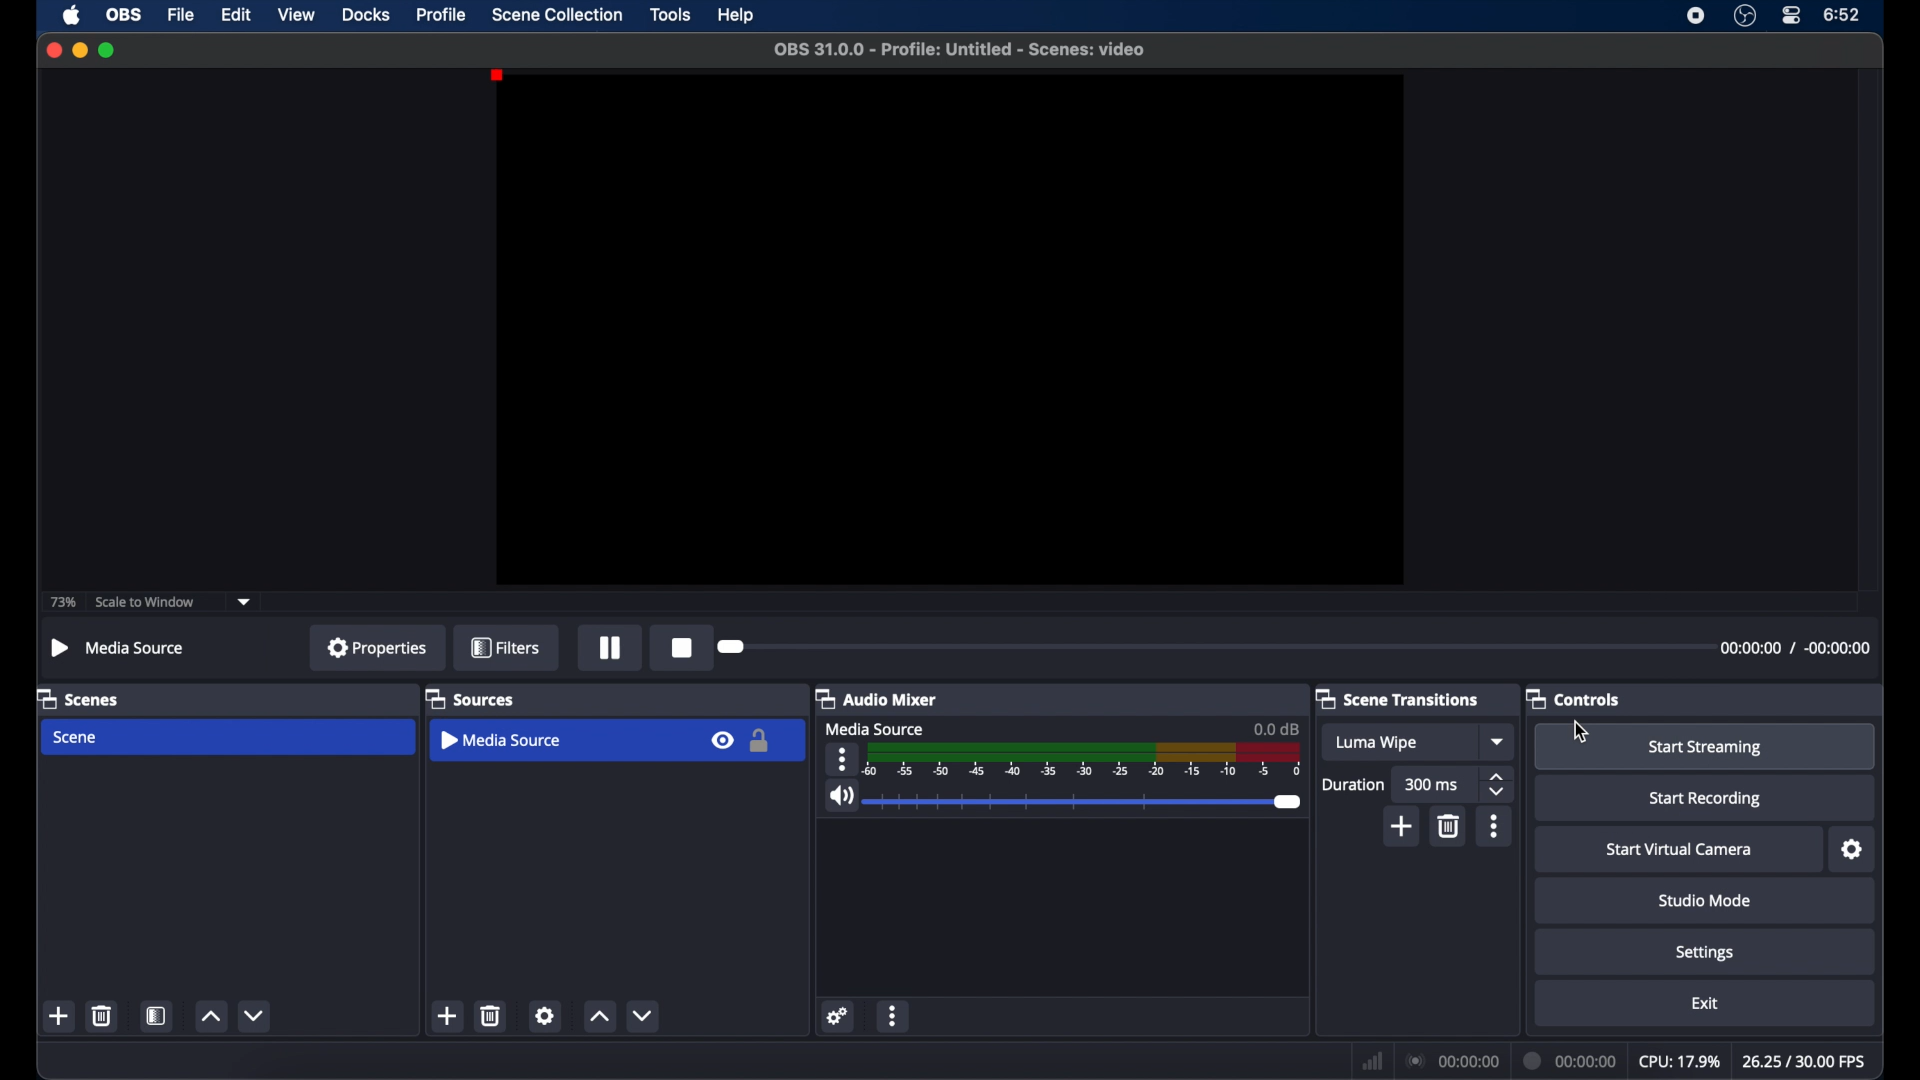 Image resolution: width=1920 pixels, height=1080 pixels. Describe the element at coordinates (1378, 744) in the screenshot. I see `luma wipe` at that location.